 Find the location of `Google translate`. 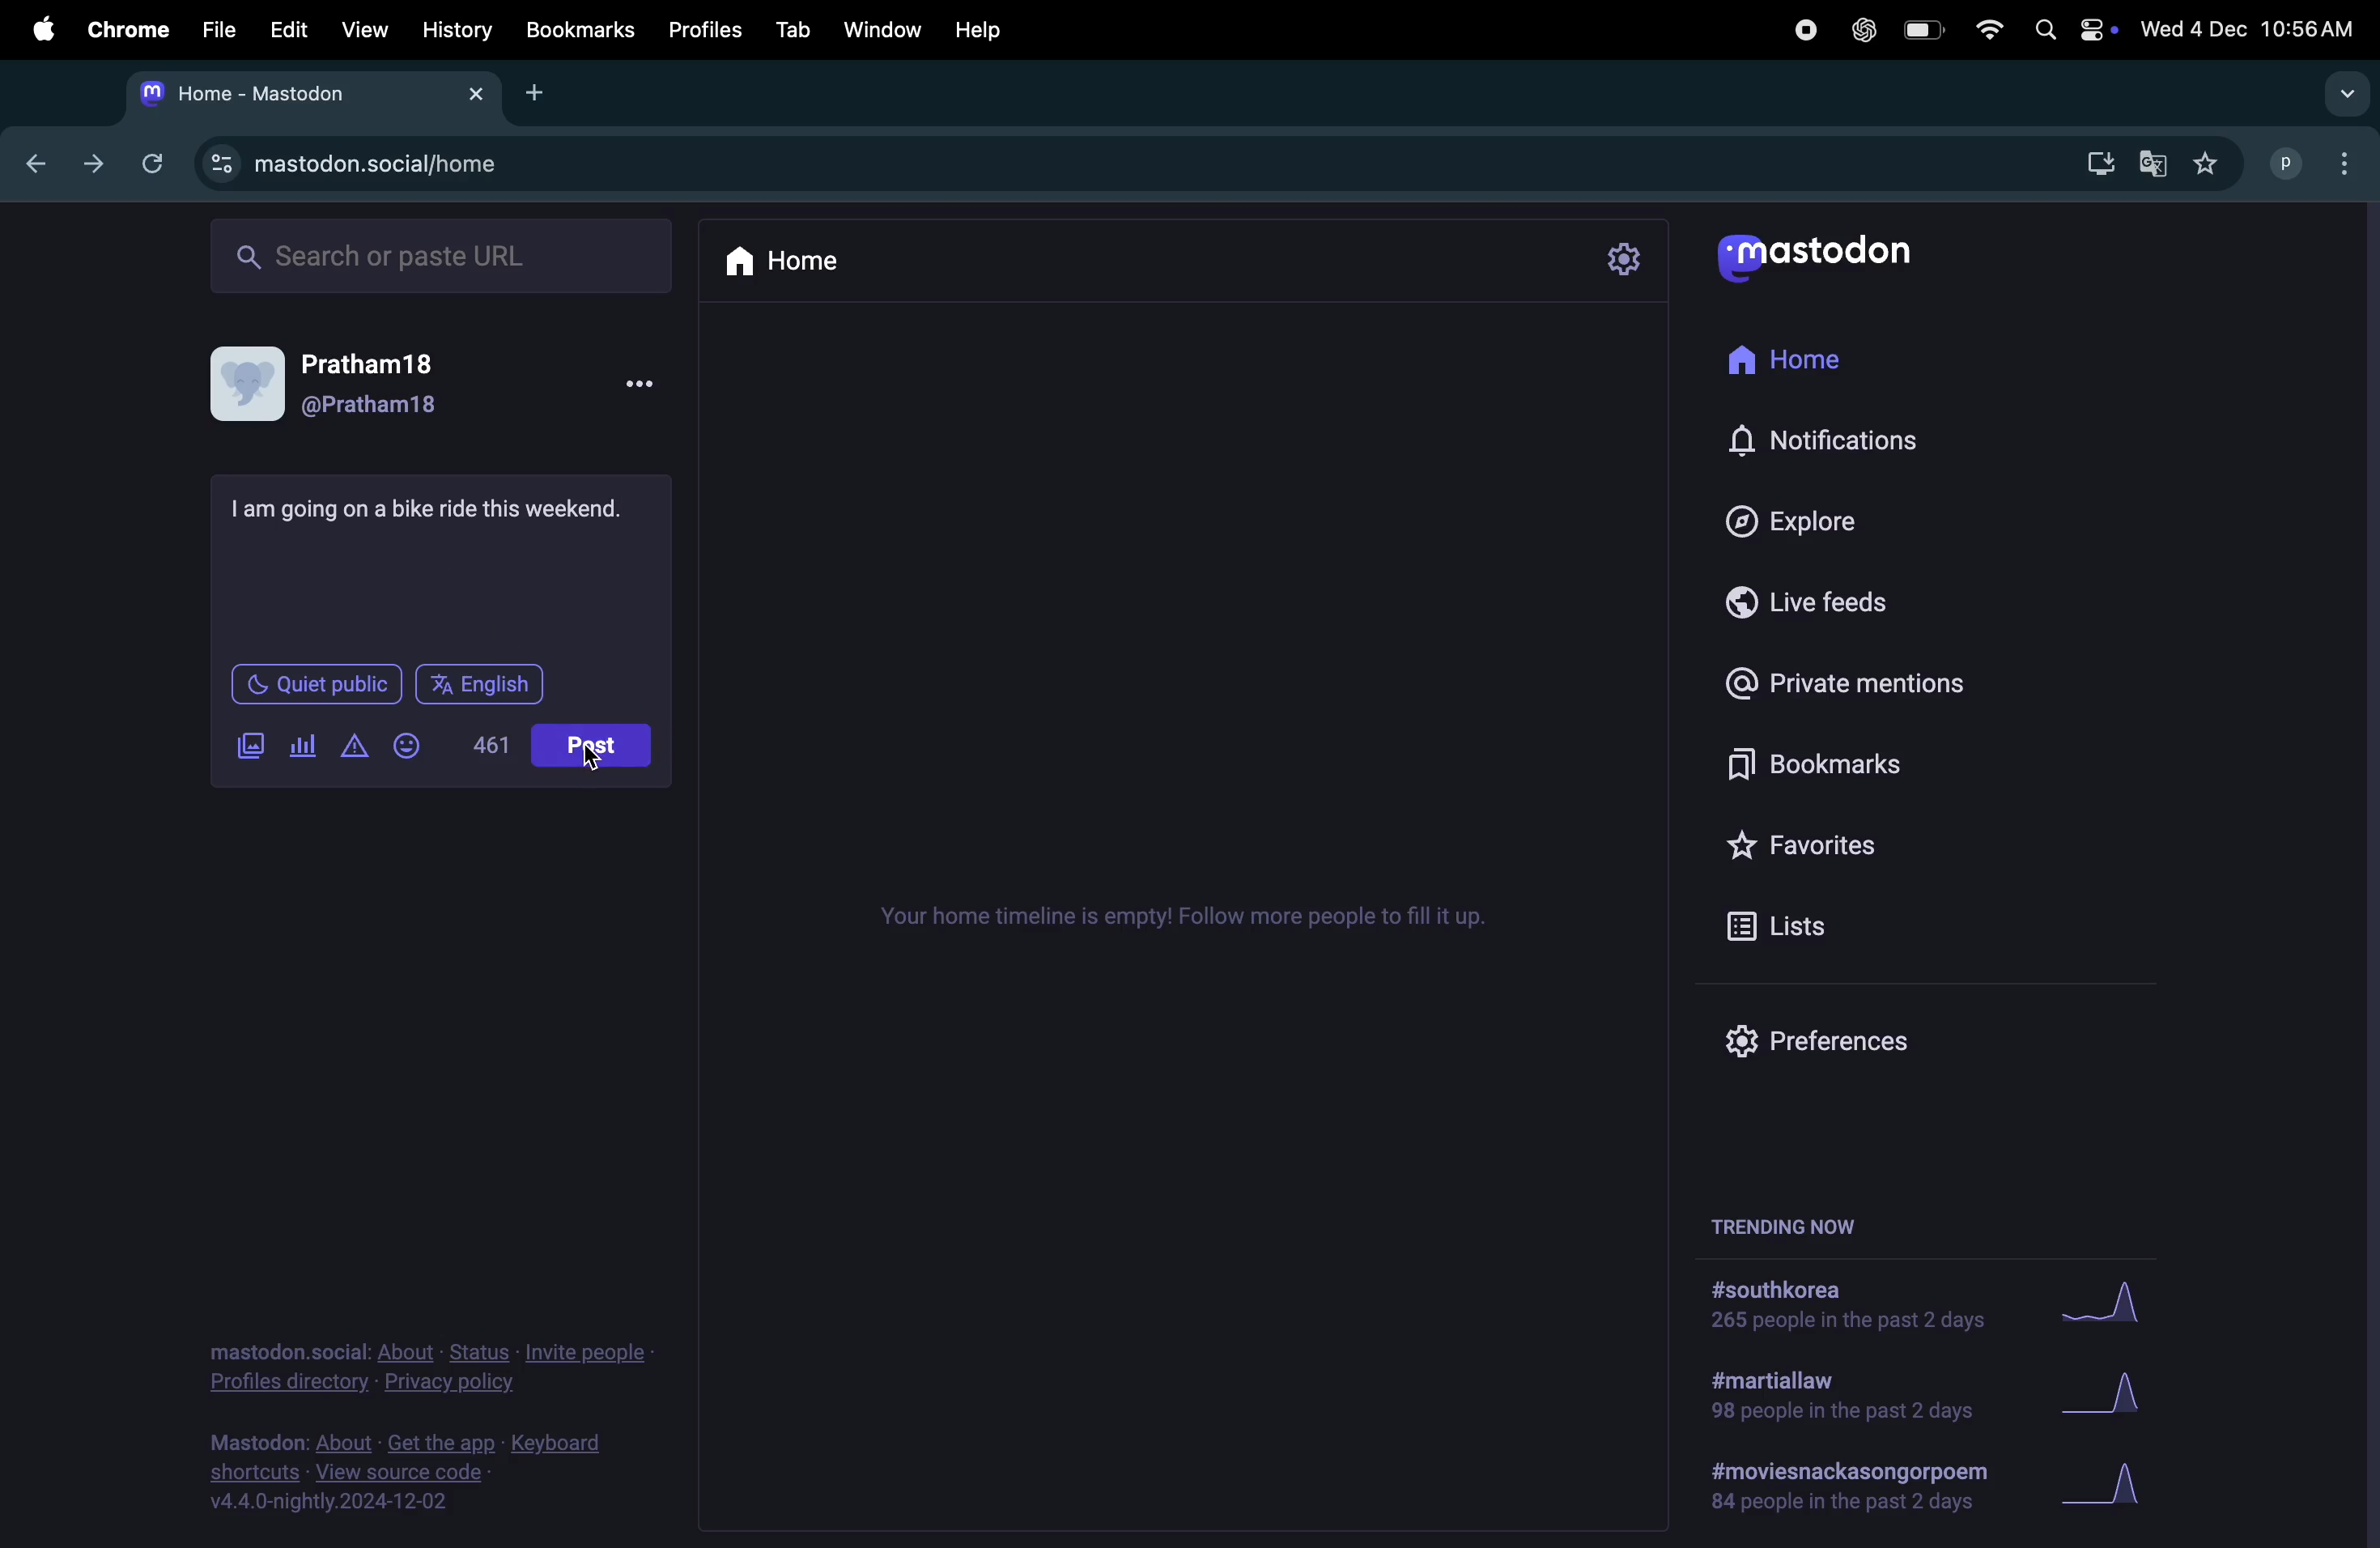

Google translate is located at coordinates (2154, 161).